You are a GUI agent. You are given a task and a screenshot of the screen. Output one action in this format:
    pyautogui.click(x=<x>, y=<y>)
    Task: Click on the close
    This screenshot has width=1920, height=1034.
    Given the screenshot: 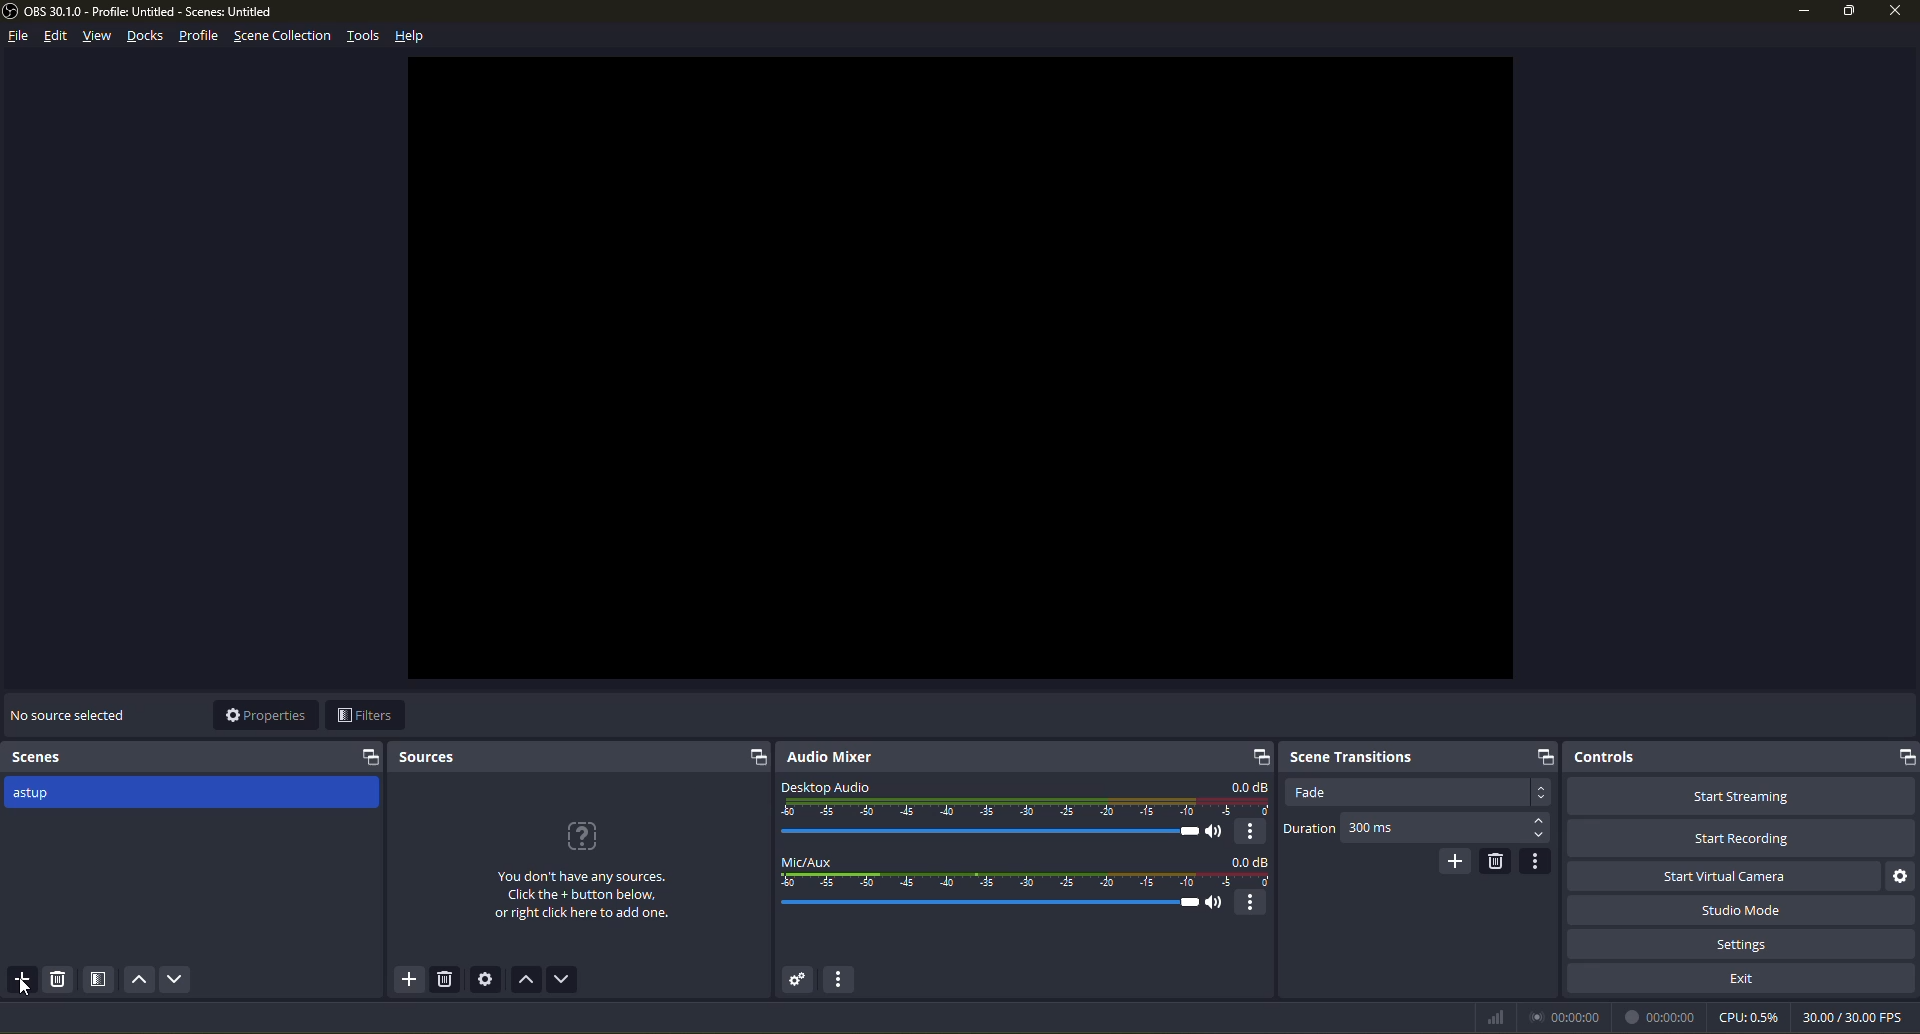 What is the action you would take?
    pyautogui.click(x=1896, y=12)
    